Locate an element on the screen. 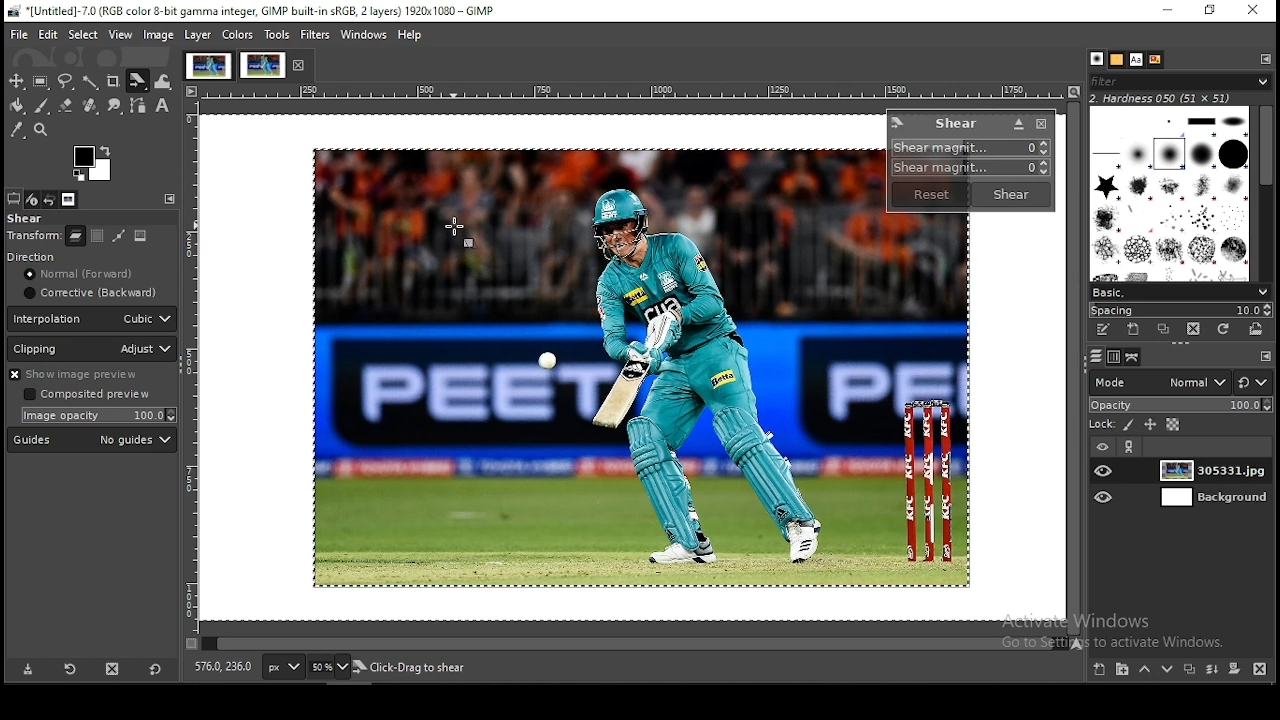 This screenshot has width=1280, height=720. filter is located at coordinates (1181, 81).